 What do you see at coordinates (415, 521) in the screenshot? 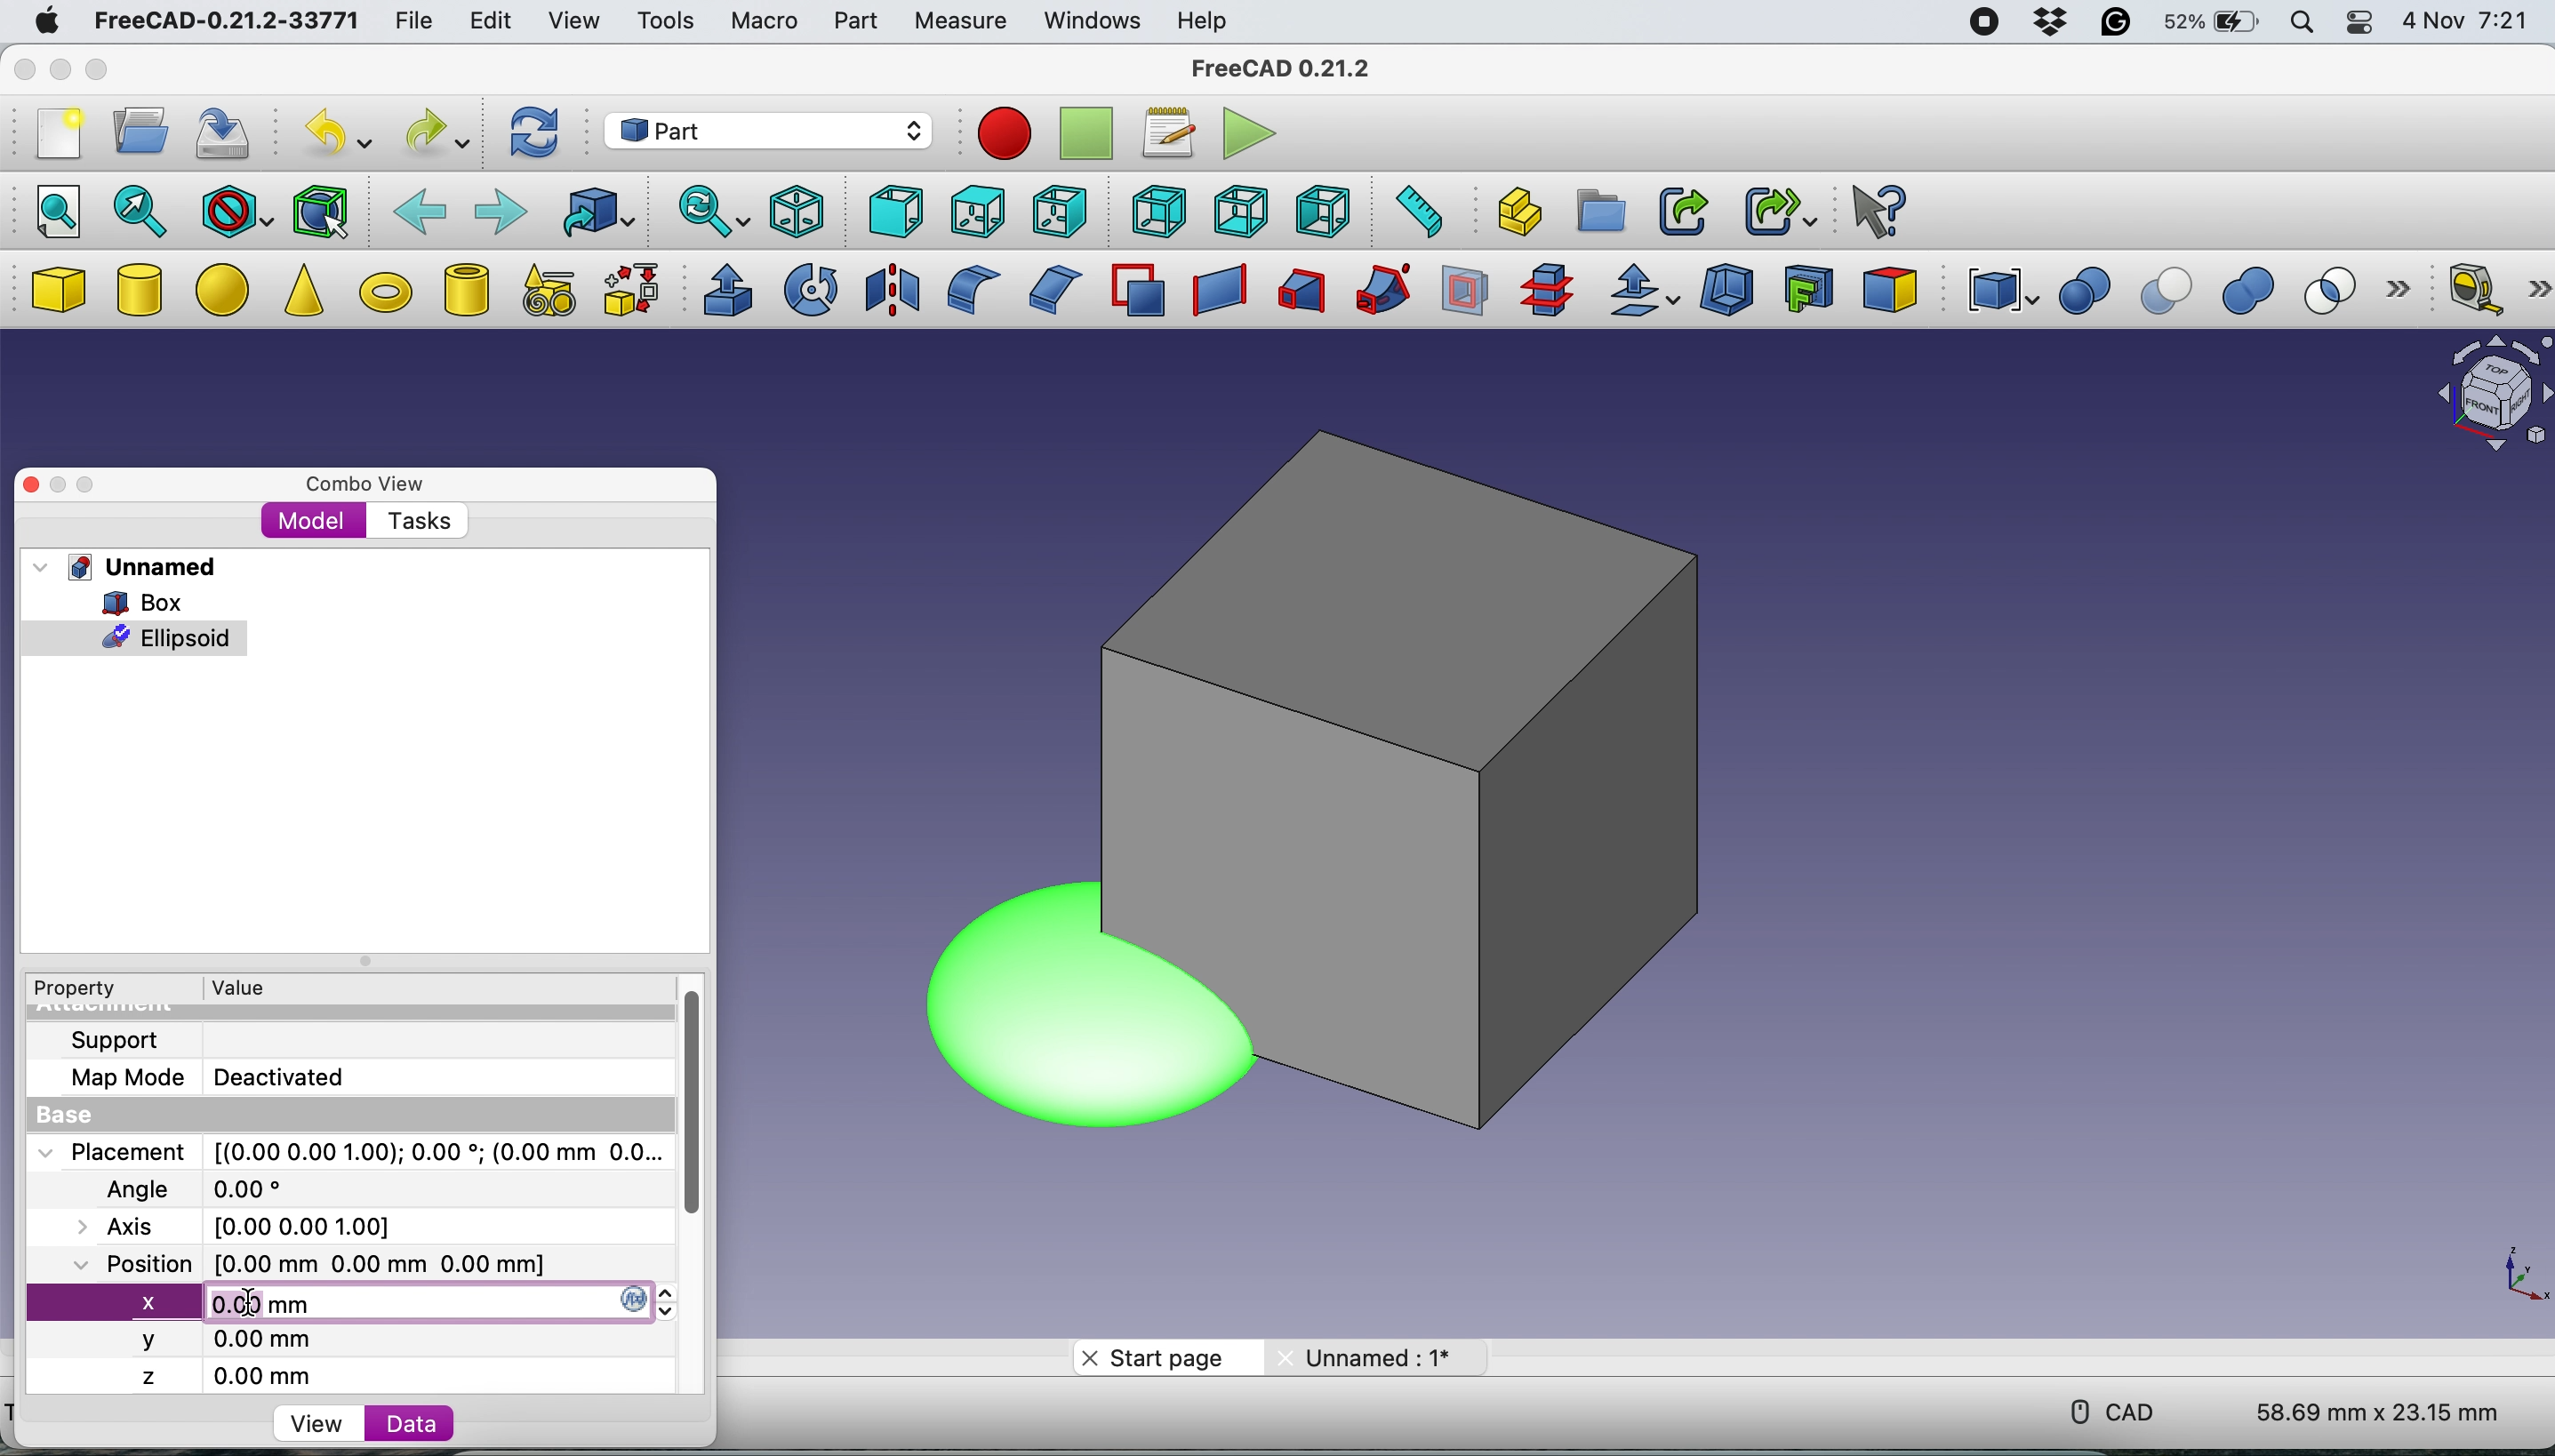
I see `tasks` at bounding box center [415, 521].